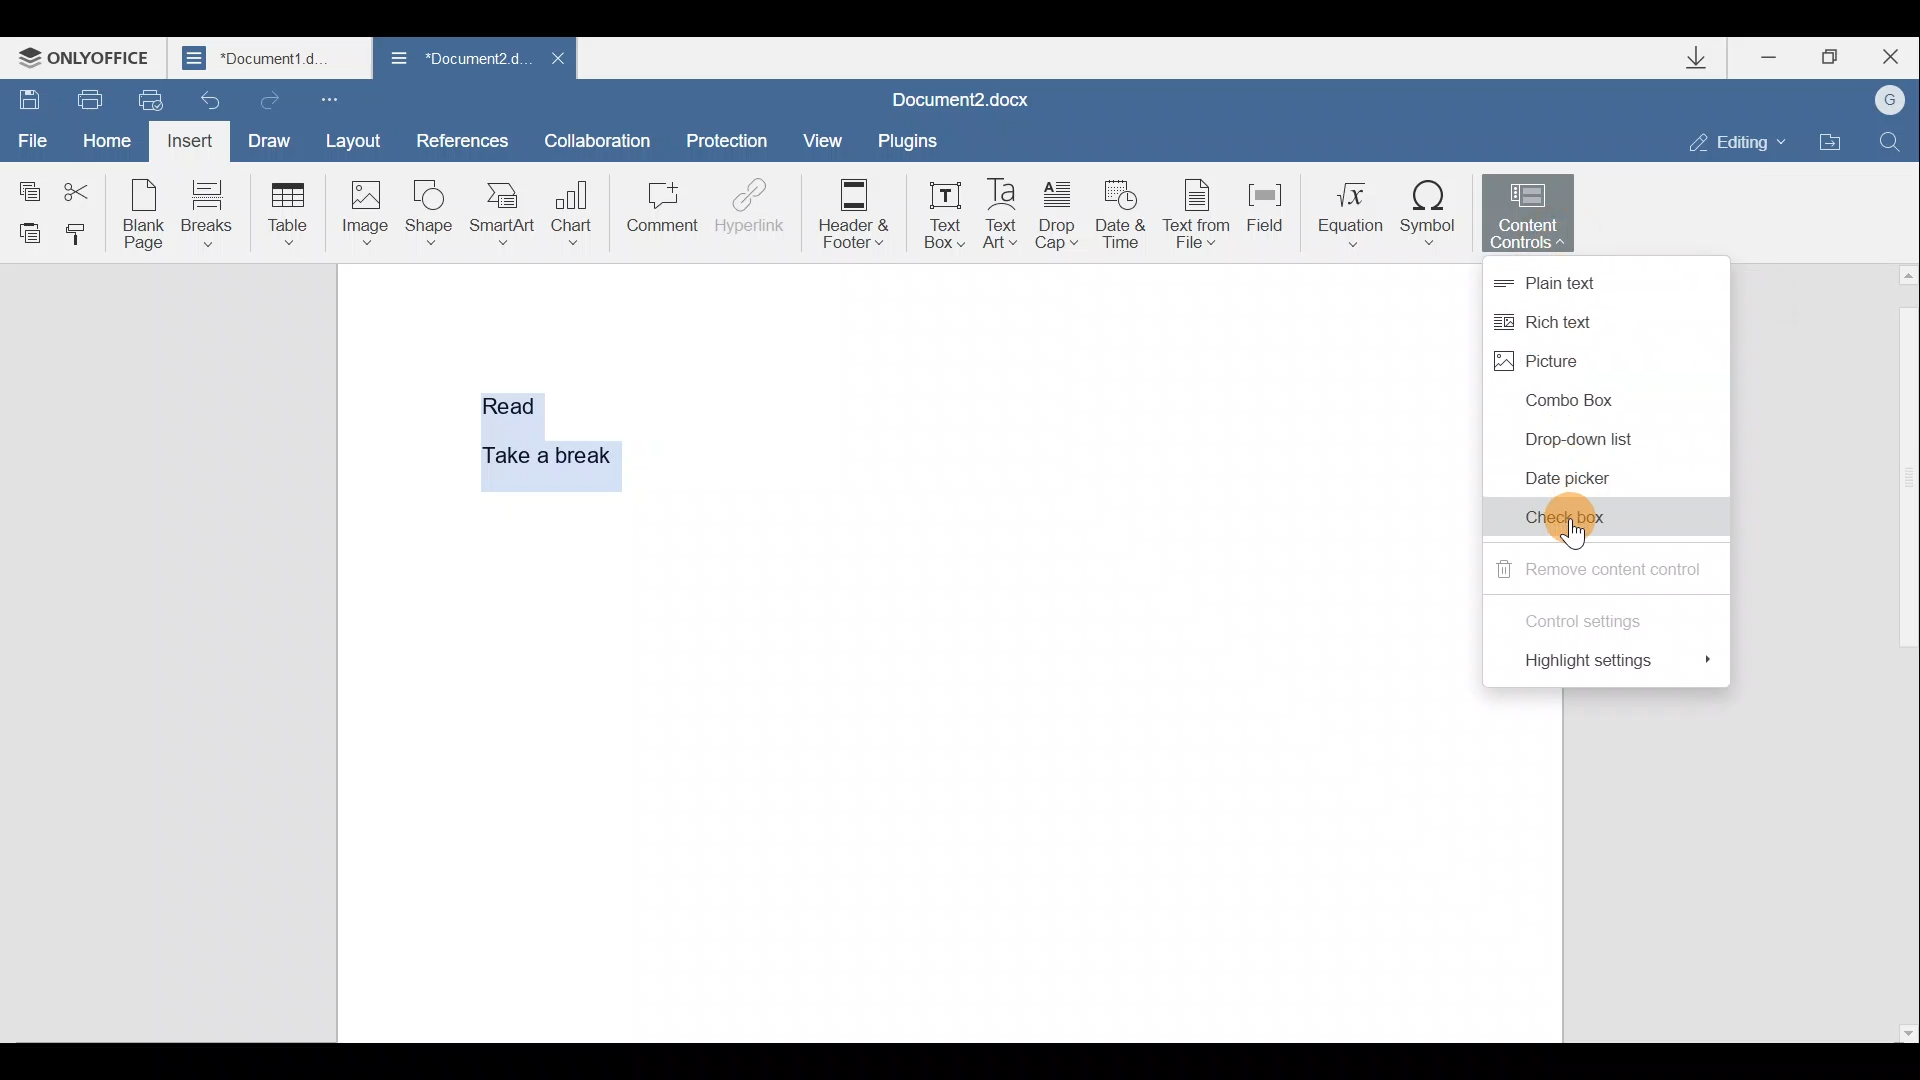 The width and height of the screenshot is (1920, 1080). Describe the element at coordinates (1770, 60) in the screenshot. I see `Minimize` at that location.